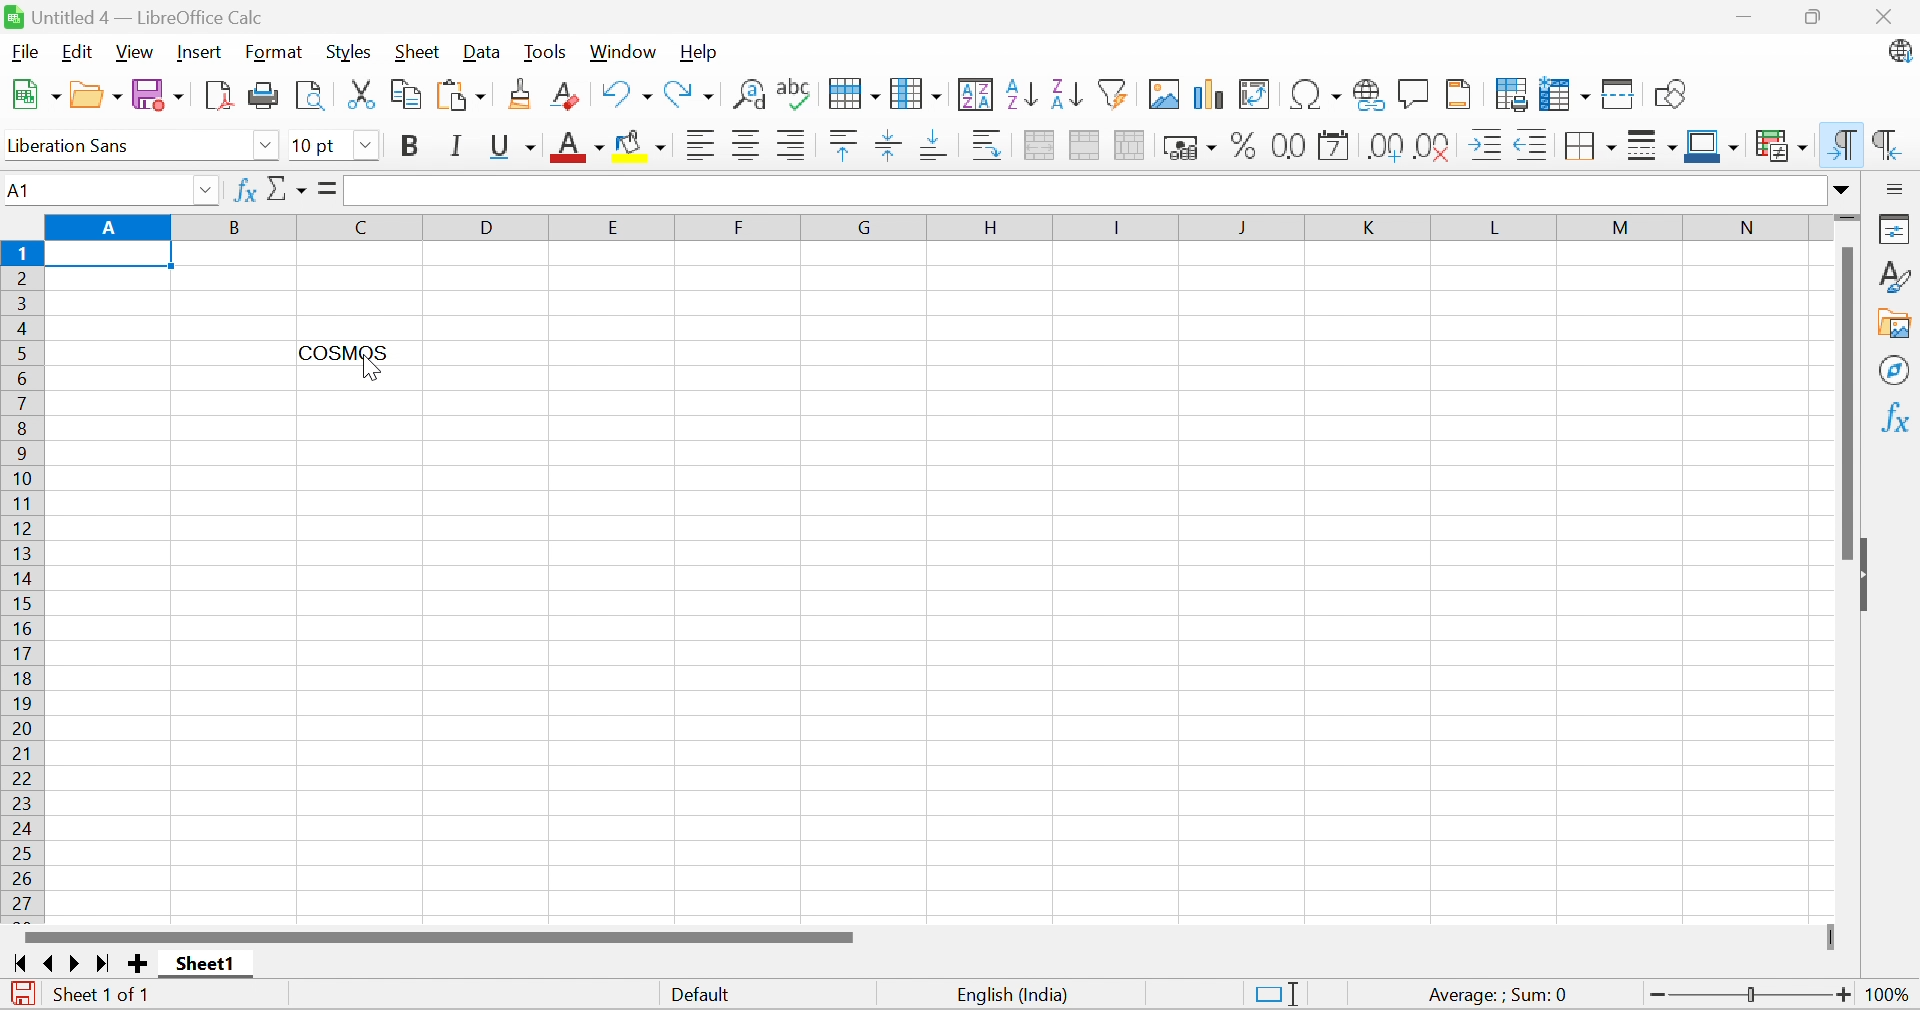  Describe the element at coordinates (577, 146) in the screenshot. I see `Font Color` at that location.